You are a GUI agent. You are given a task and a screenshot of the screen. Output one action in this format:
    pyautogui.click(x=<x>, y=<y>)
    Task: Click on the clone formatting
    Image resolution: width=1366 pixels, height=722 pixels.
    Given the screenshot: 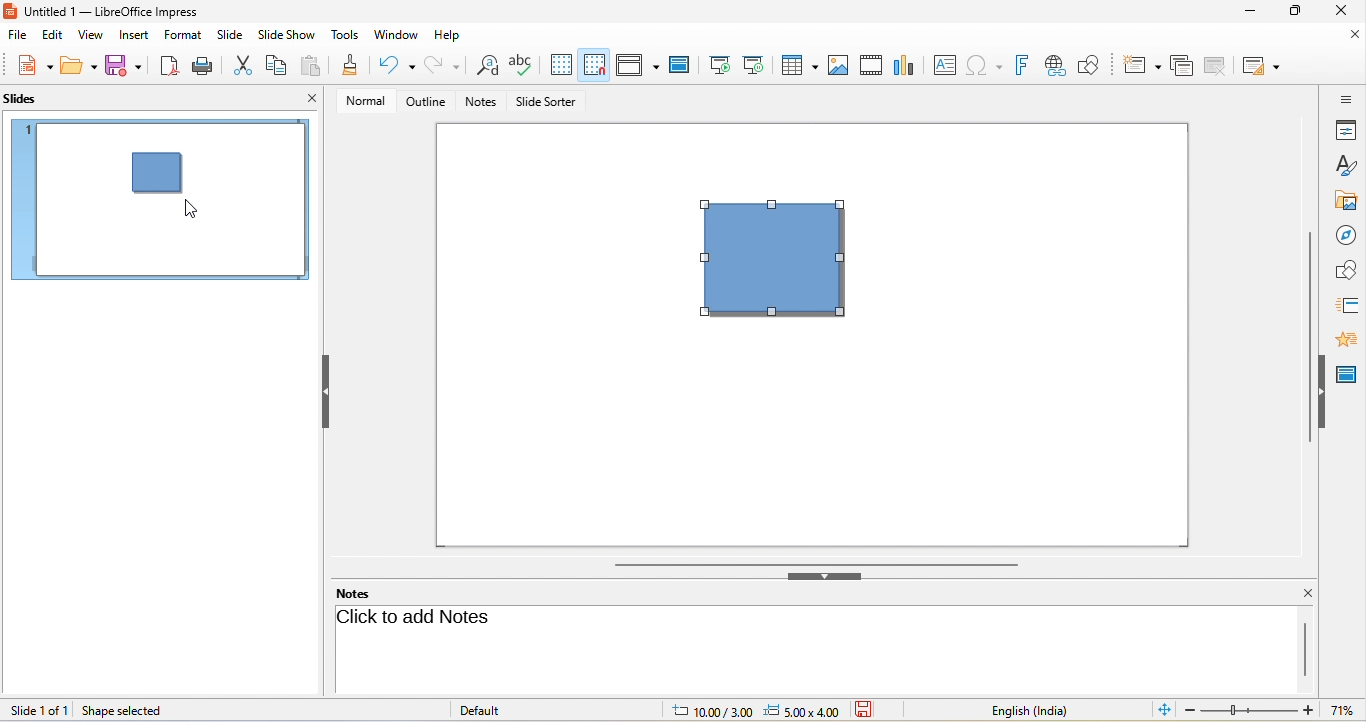 What is the action you would take?
    pyautogui.click(x=352, y=66)
    